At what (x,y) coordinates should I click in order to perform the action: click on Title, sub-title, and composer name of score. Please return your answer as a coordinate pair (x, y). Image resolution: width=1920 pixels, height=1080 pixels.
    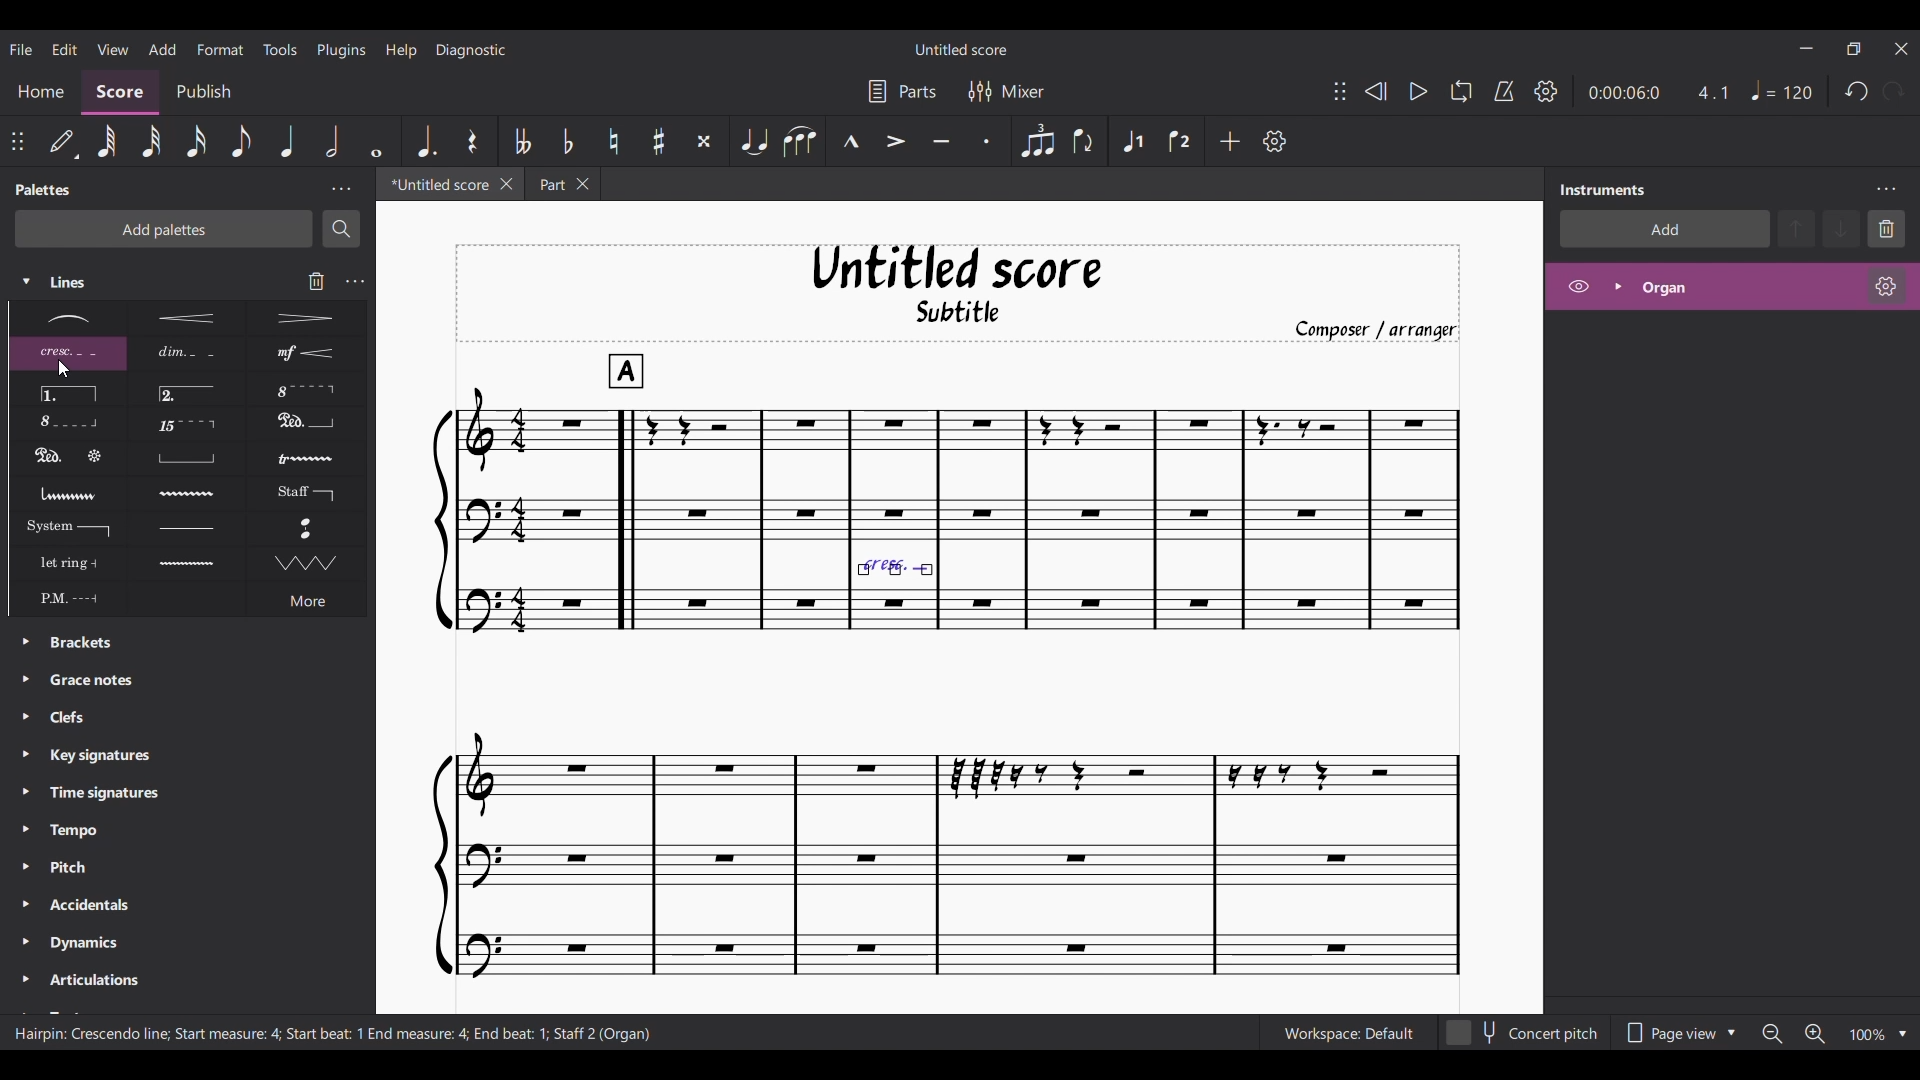
    Looking at the image, I should click on (959, 293).